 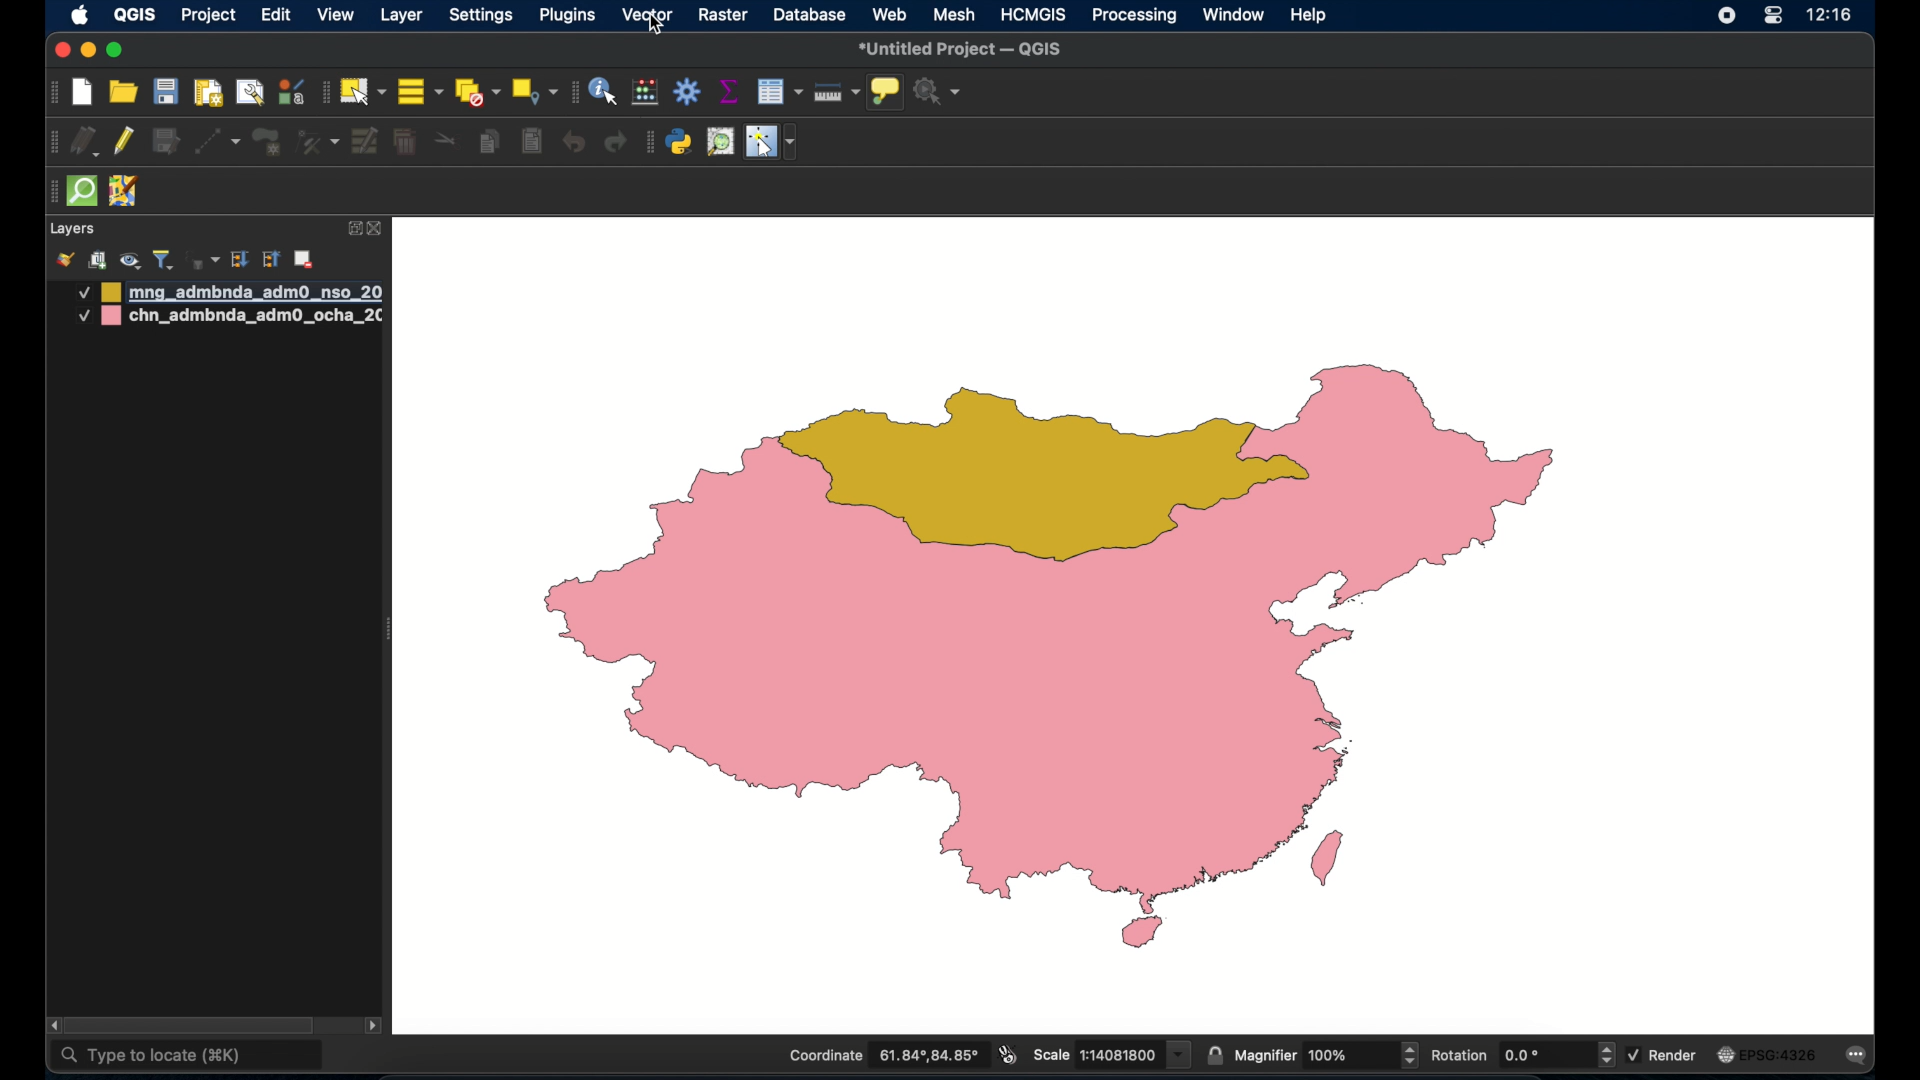 I want to click on select all features, so click(x=421, y=93).